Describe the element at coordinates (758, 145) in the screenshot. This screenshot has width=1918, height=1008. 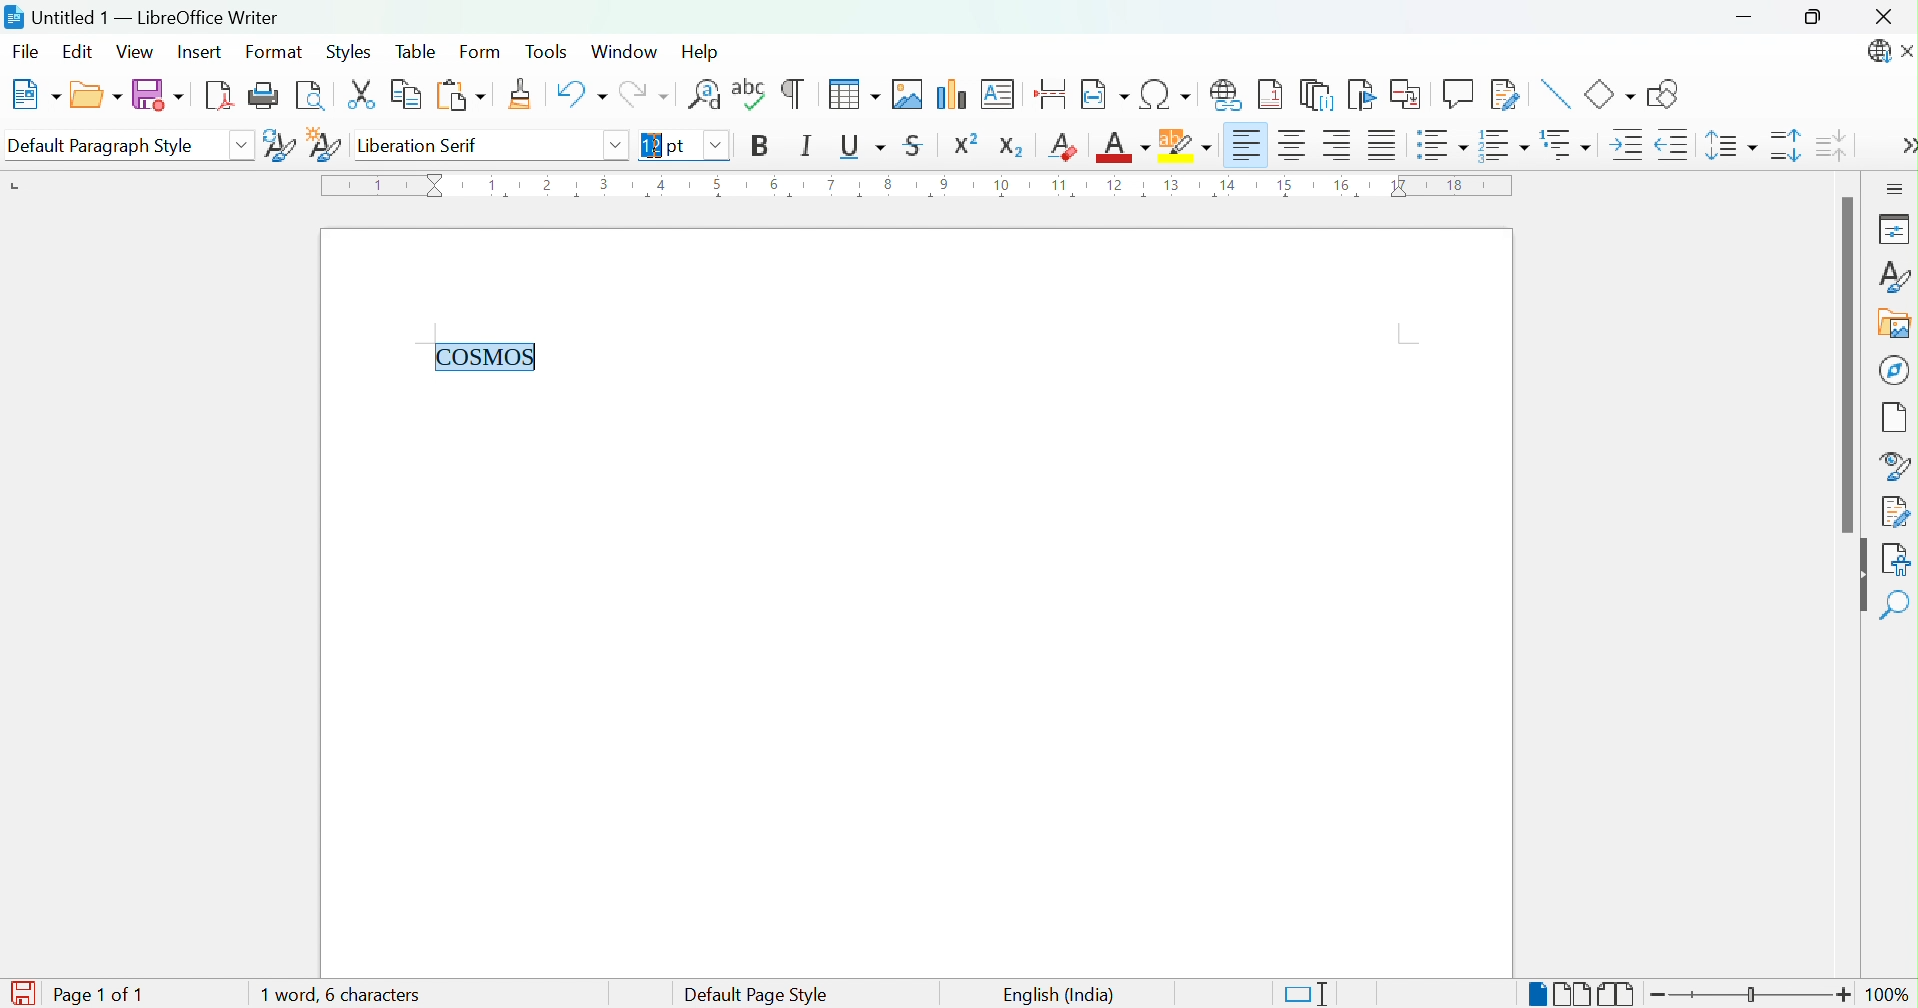
I see `Bold` at that location.